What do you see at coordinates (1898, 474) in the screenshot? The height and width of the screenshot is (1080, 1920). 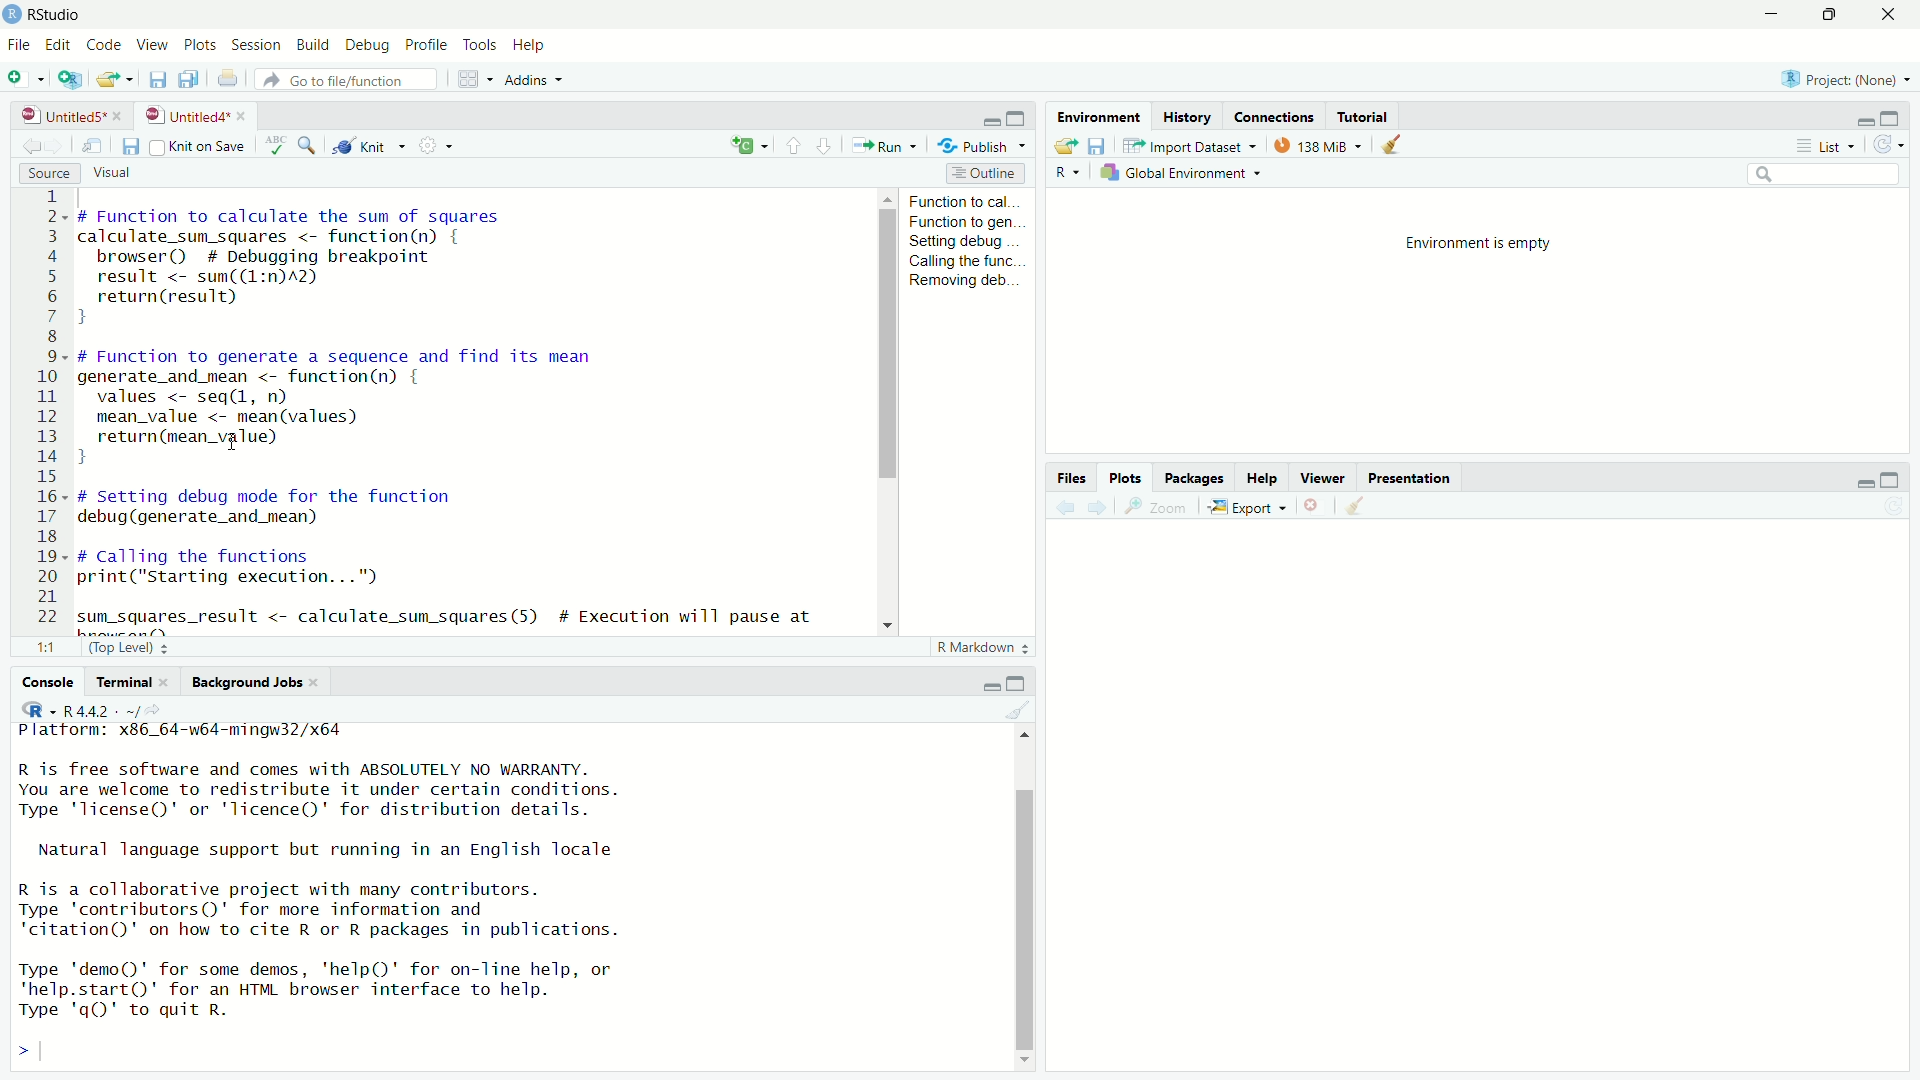 I see `maximize` at bounding box center [1898, 474].